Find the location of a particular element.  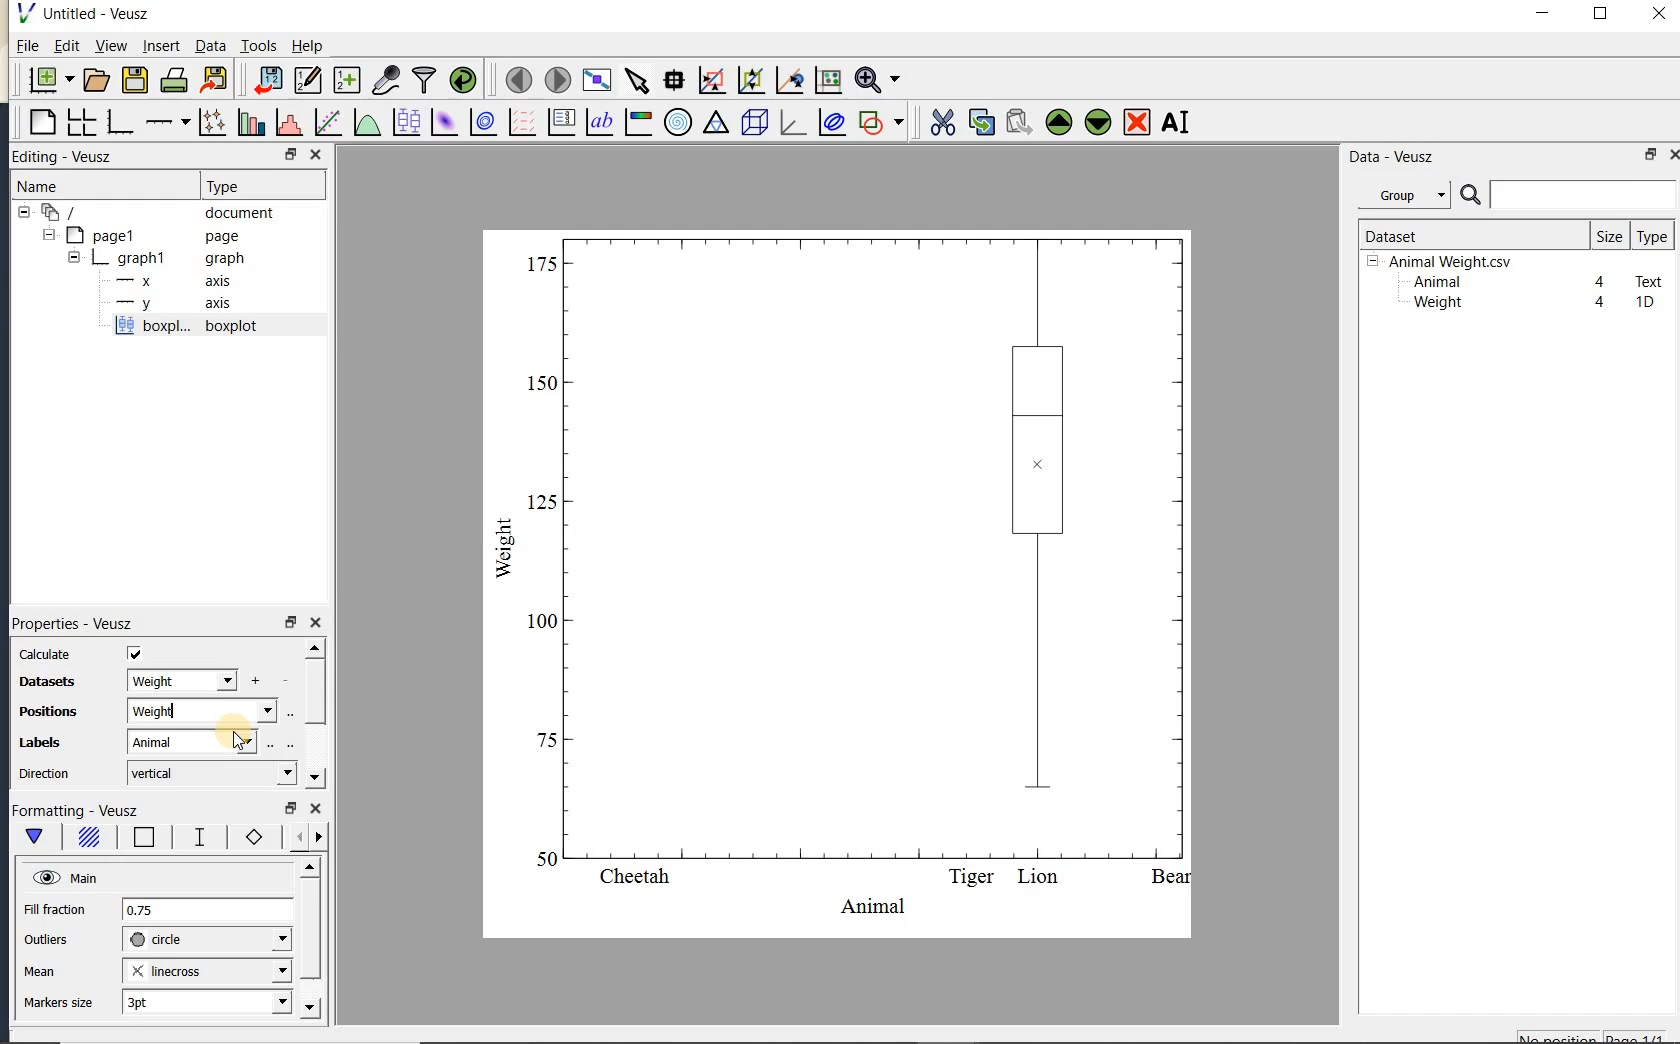

view plot full screen is located at coordinates (596, 81).